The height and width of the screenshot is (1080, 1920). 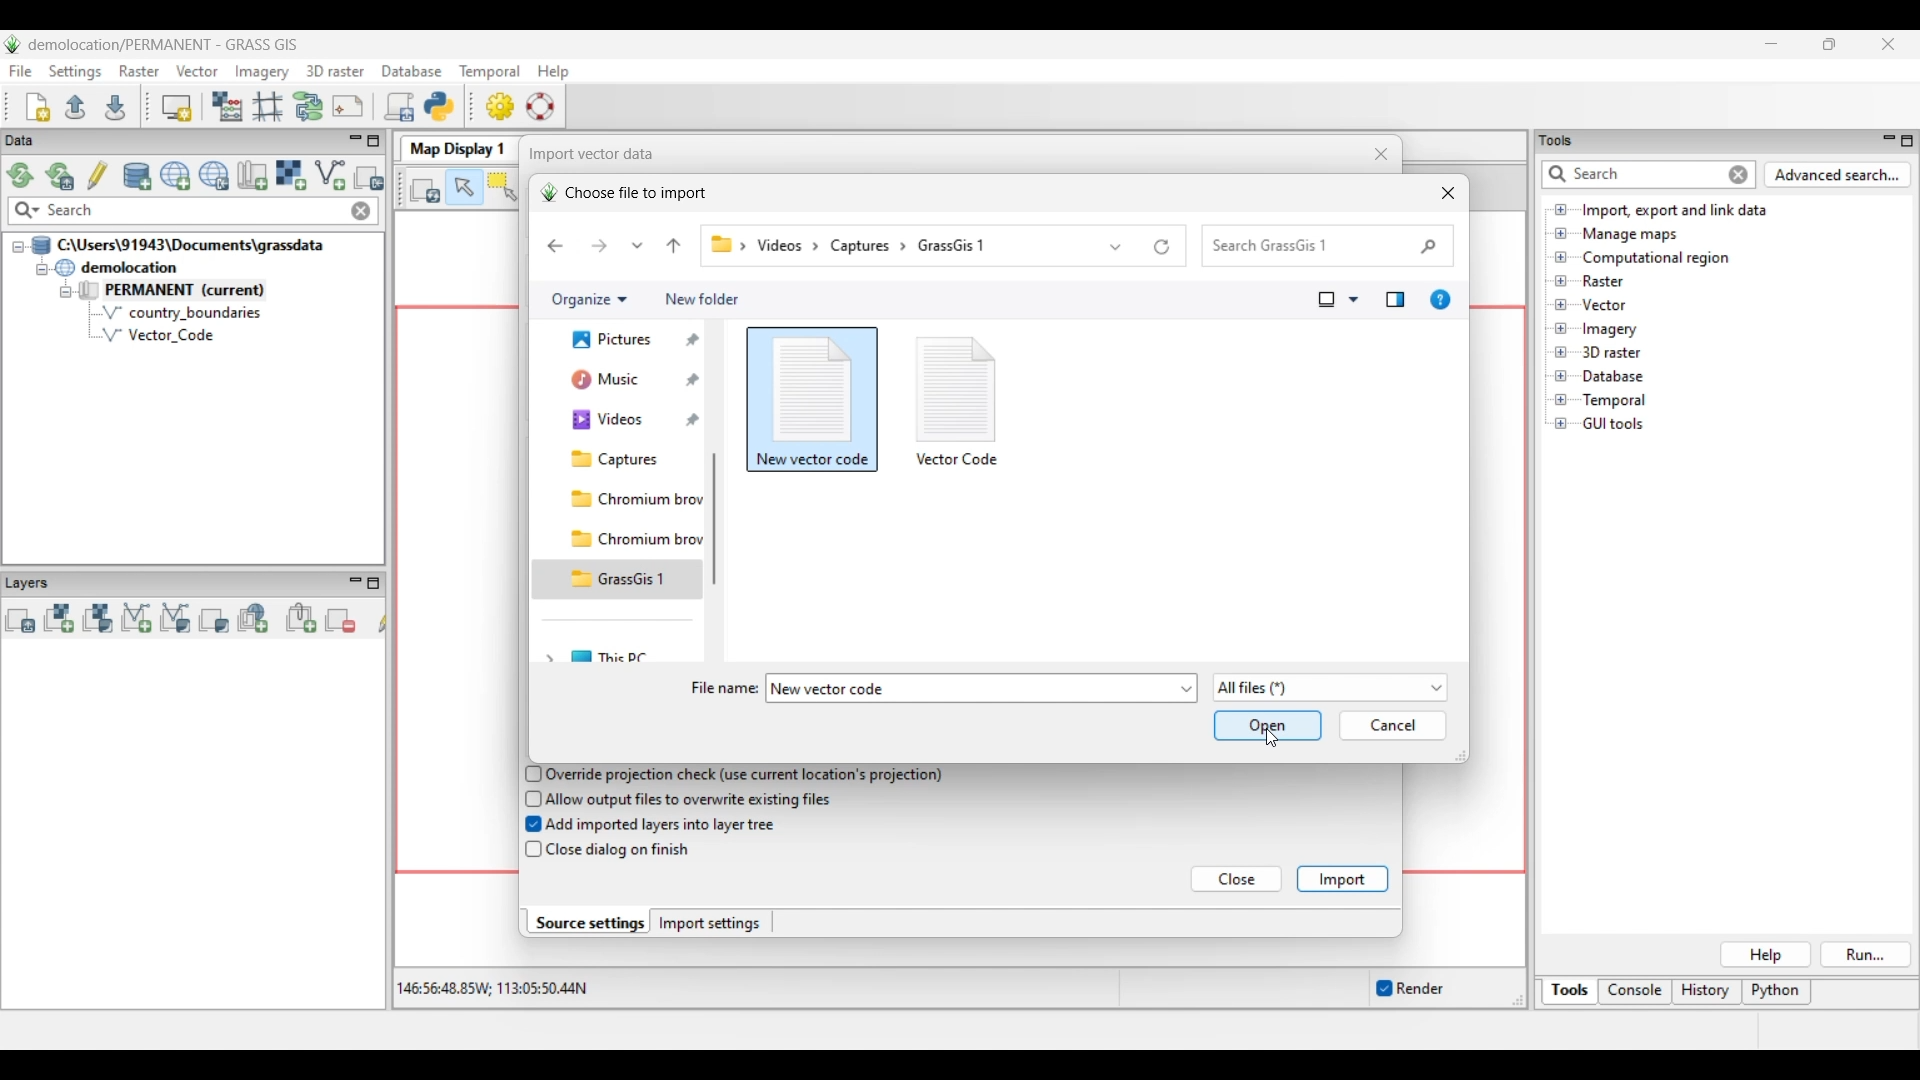 I want to click on Temporal menu, so click(x=489, y=72).